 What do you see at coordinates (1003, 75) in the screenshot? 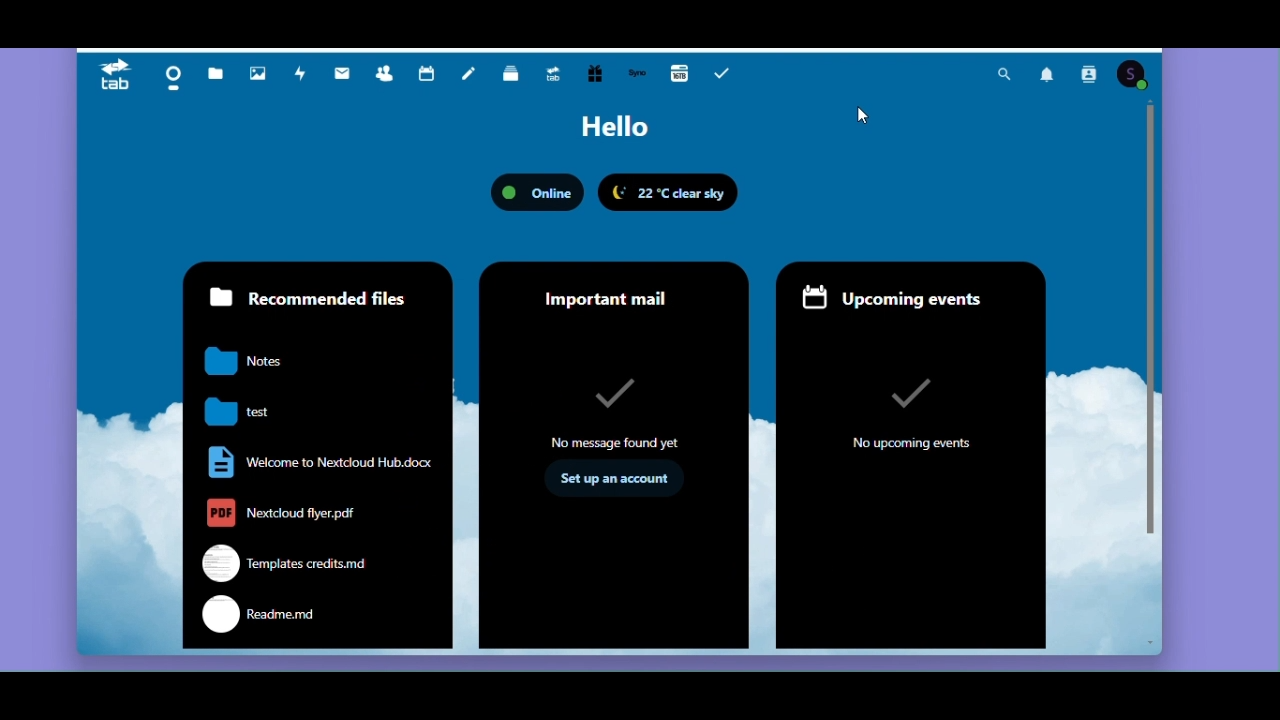
I see `Search` at bounding box center [1003, 75].